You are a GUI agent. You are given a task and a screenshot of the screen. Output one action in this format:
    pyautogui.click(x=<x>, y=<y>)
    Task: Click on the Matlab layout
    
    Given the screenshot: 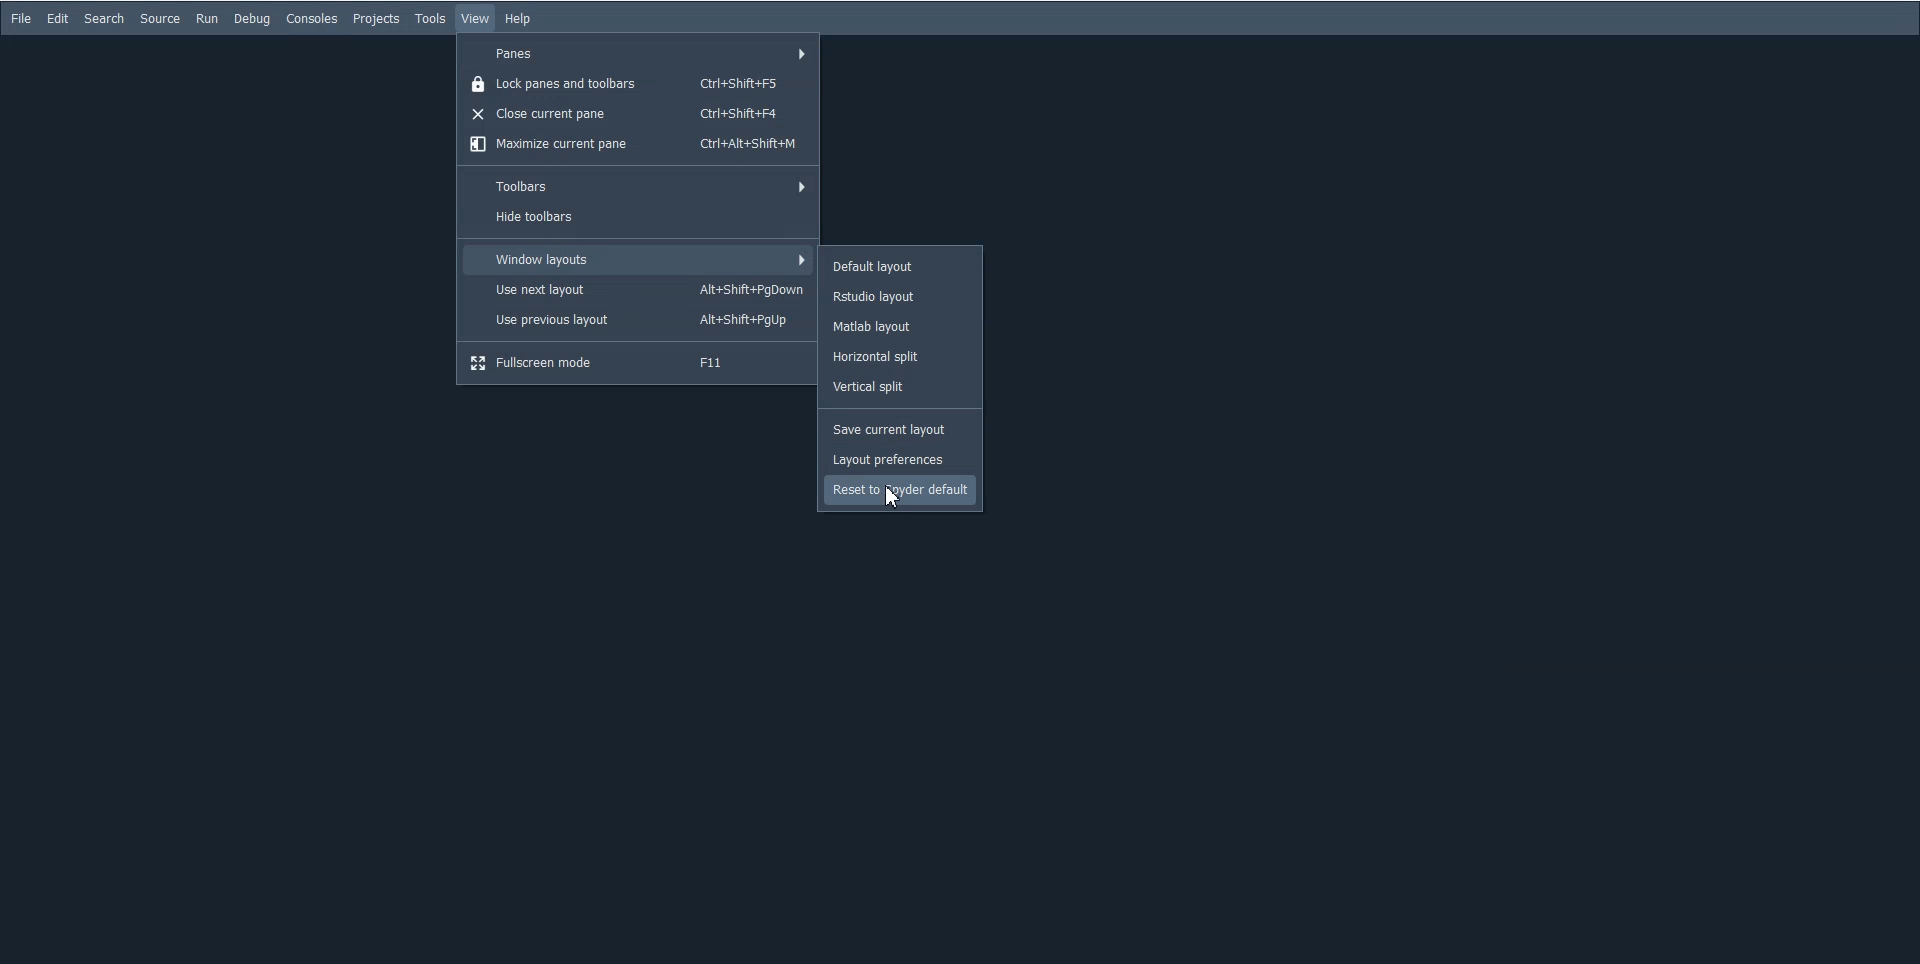 What is the action you would take?
    pyautogui.click(x=902, y=325)
    